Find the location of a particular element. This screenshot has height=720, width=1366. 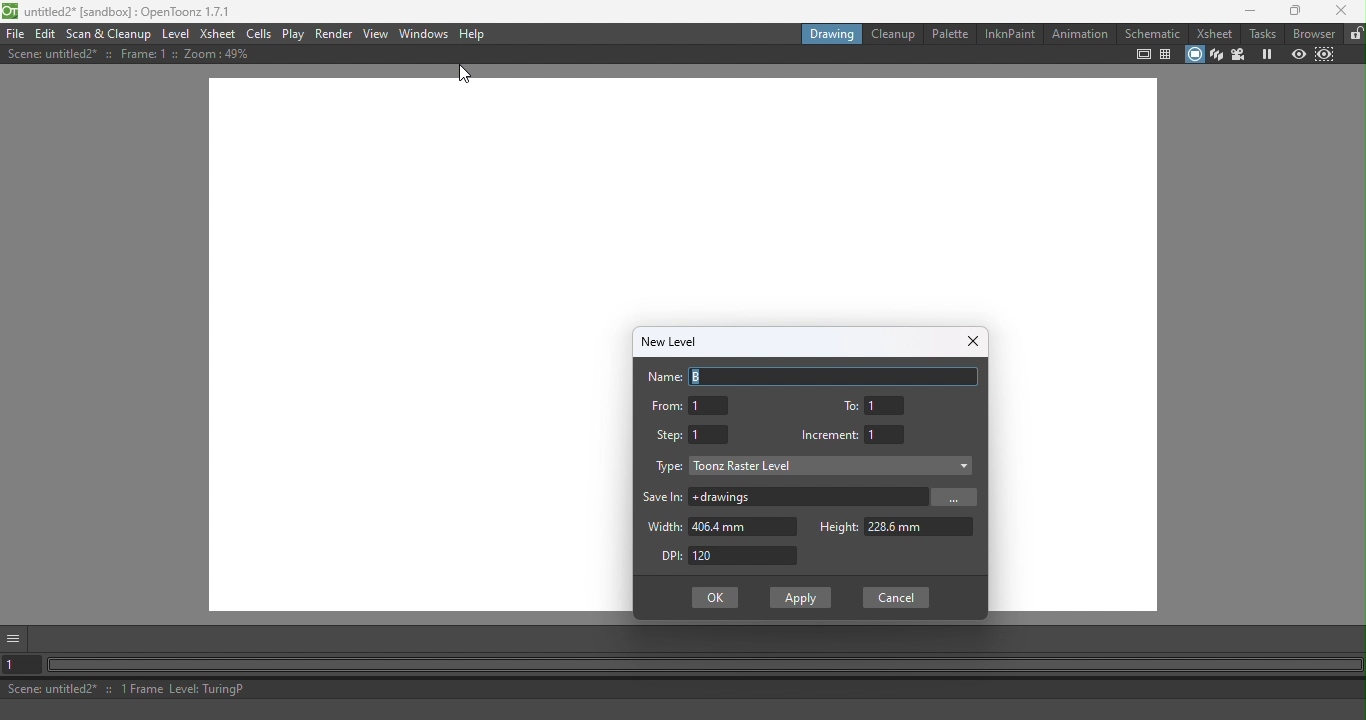

Drop down menu is located at coordinates (838, 467).